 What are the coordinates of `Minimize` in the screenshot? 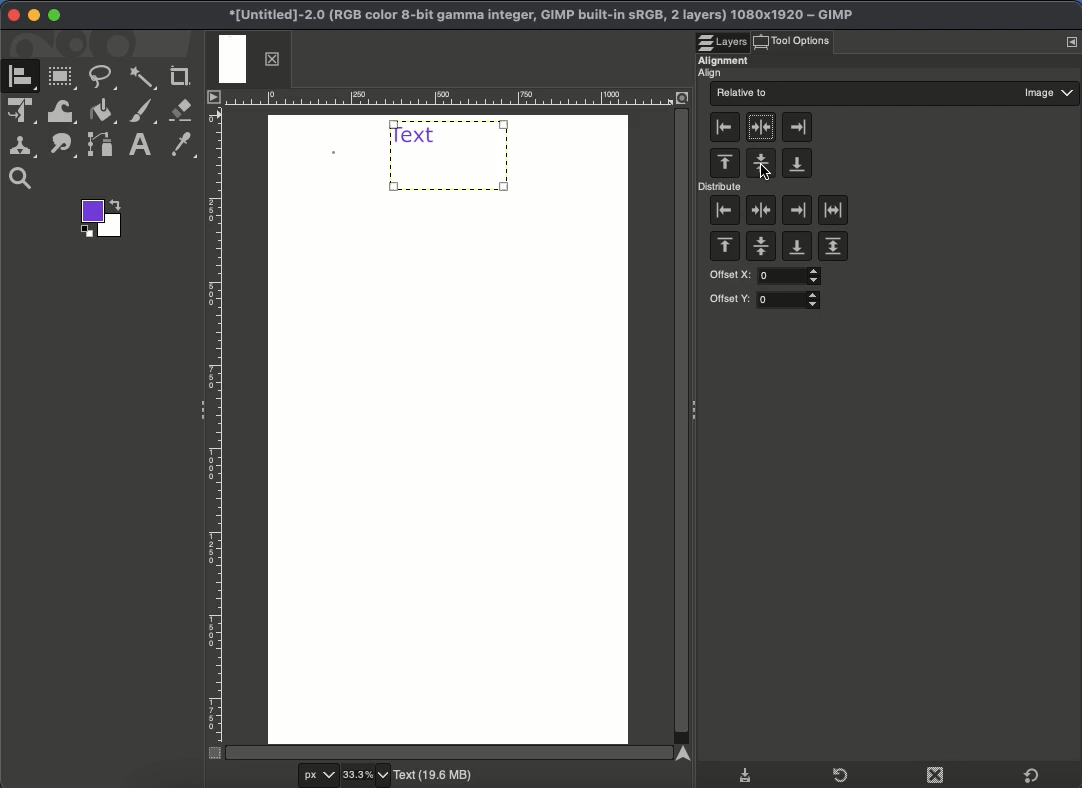 It's located at (34, 16).